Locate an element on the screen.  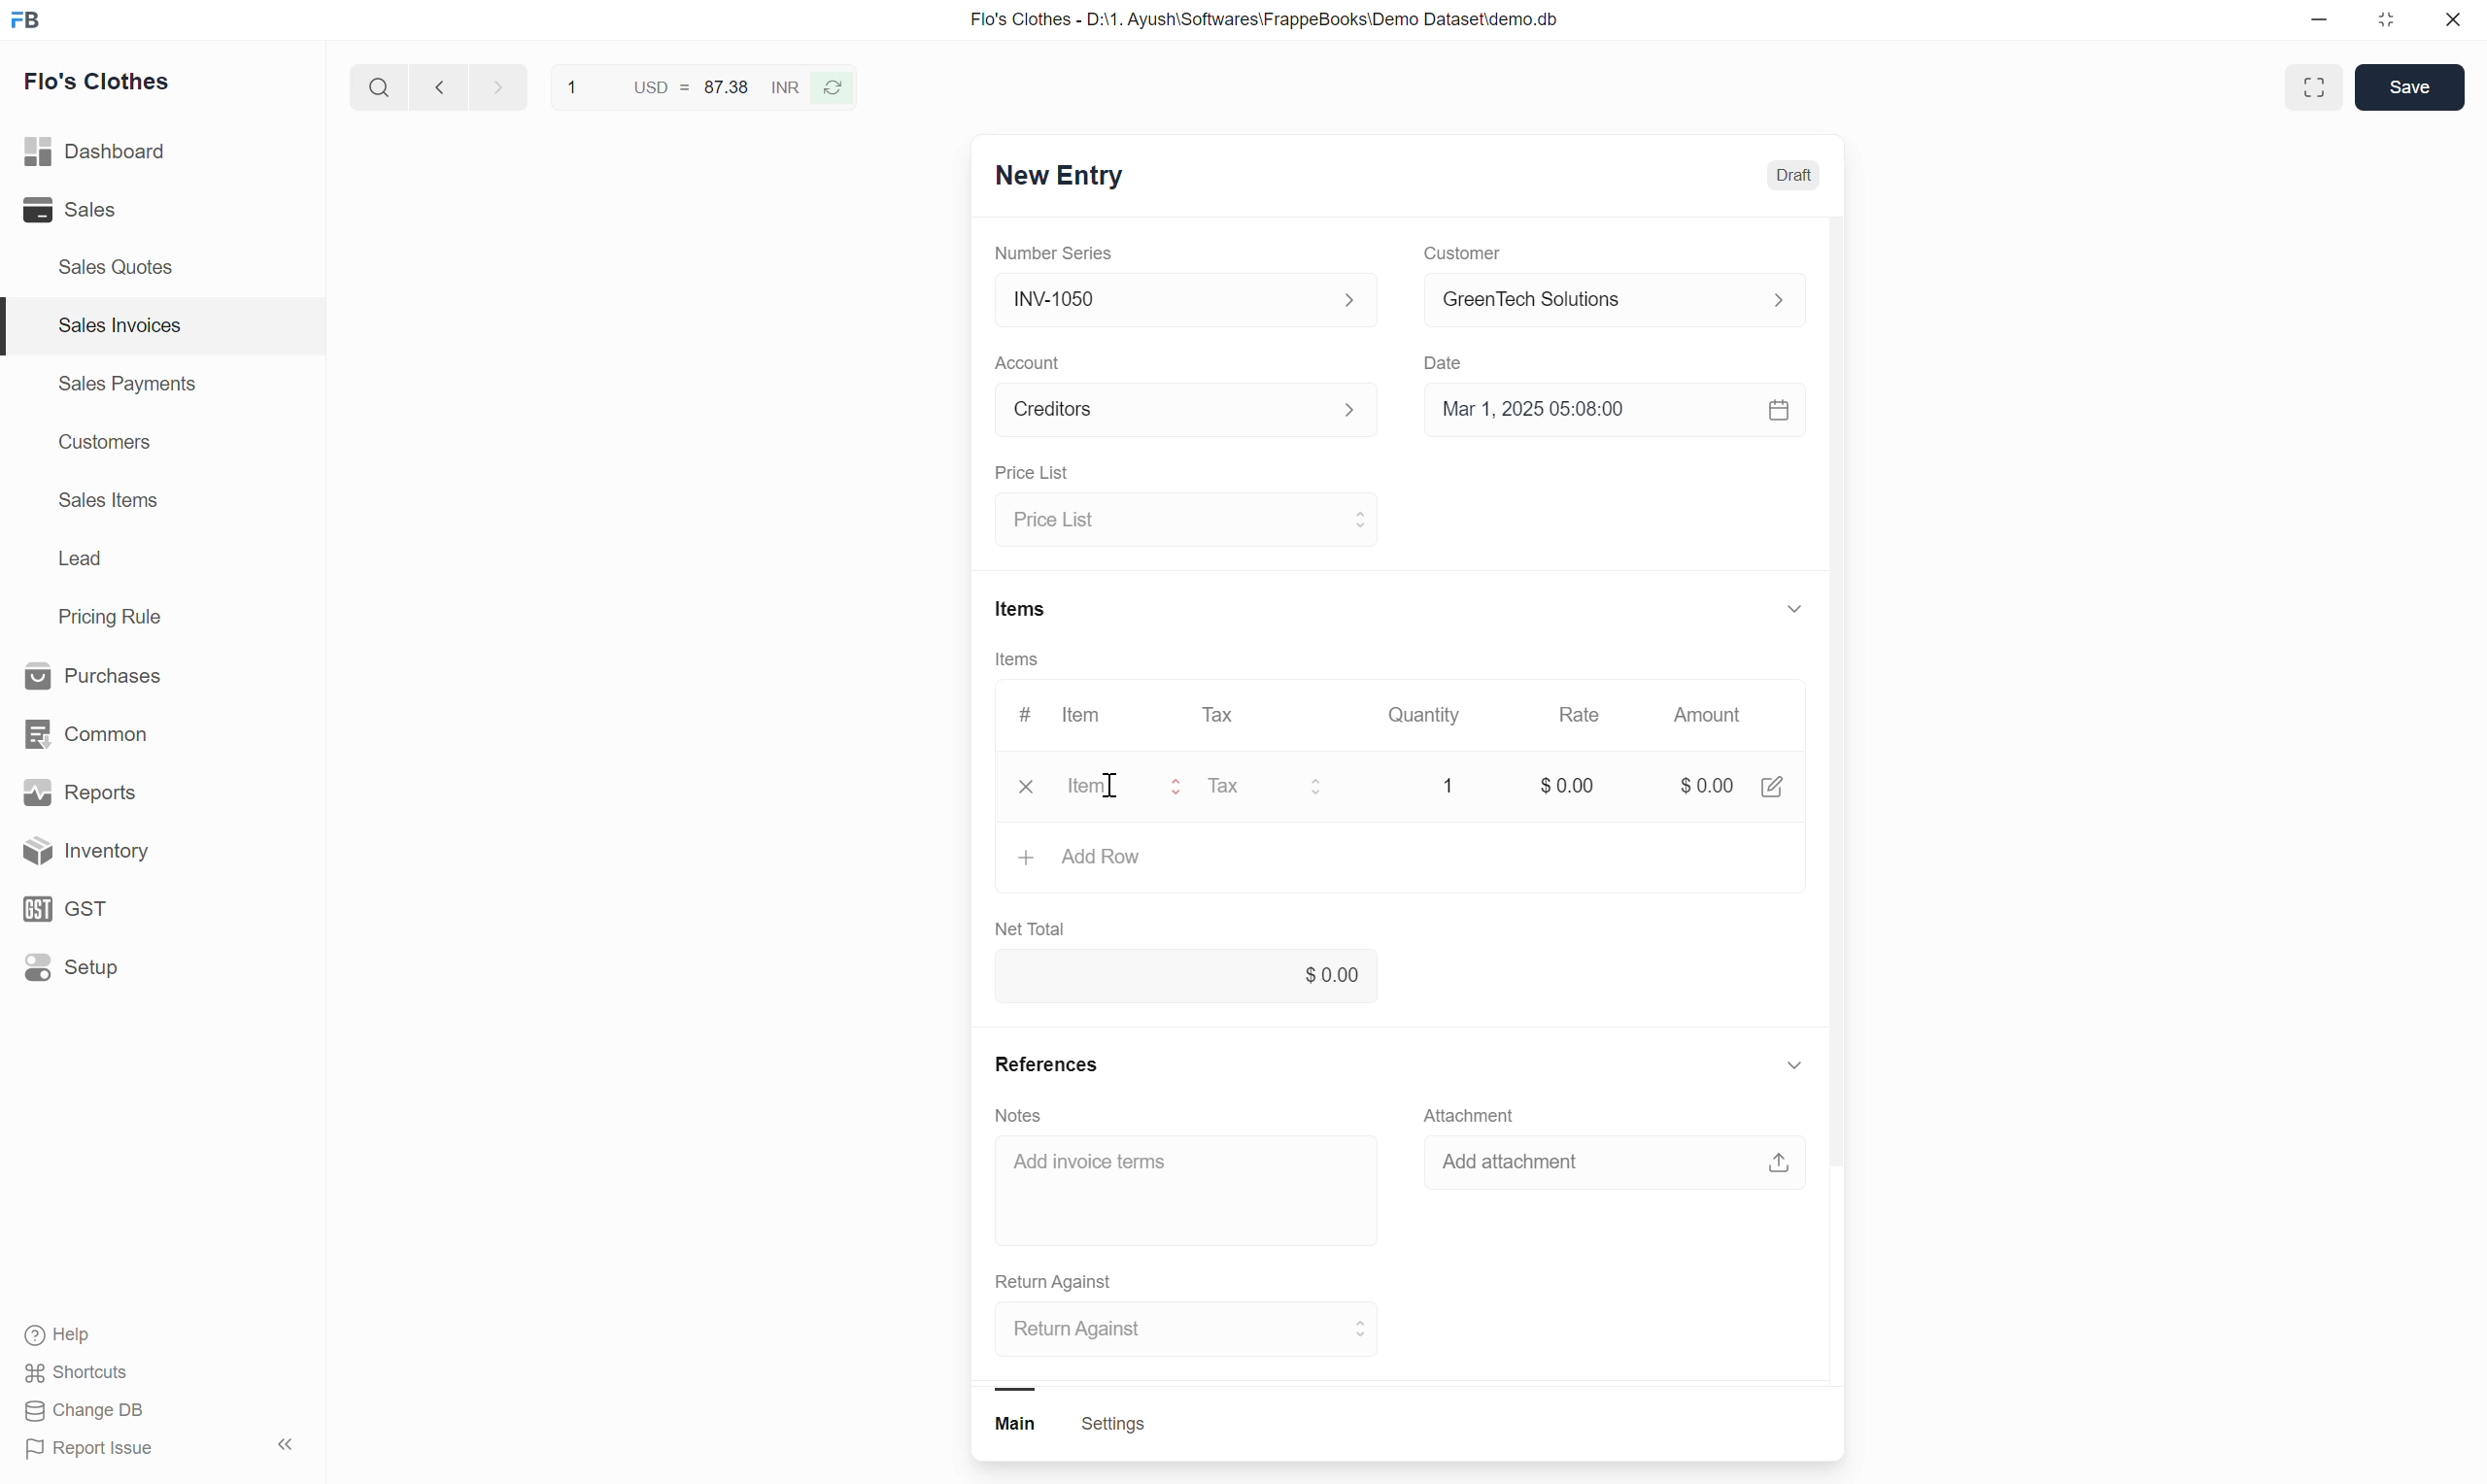
Draft is located at coordinates (1793, 176).